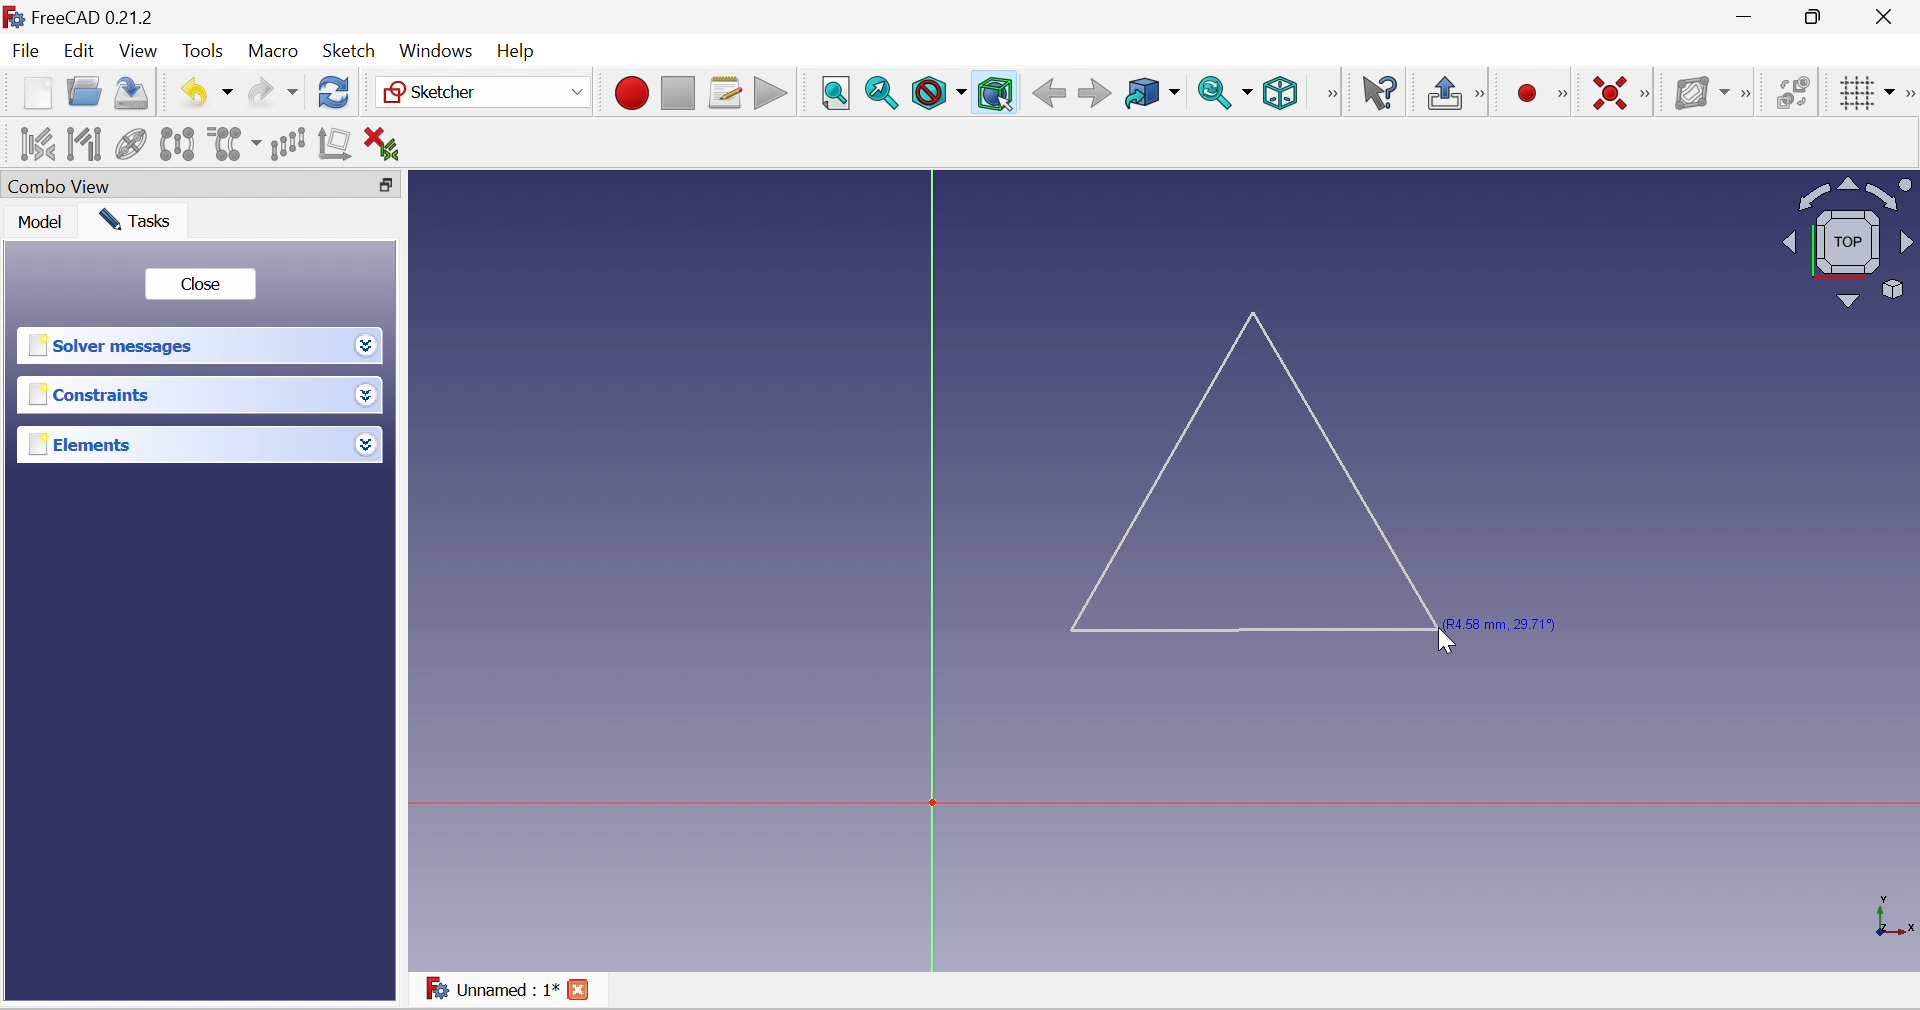 The height and width of the screenshot is (1010, 1920). I want to click on Go to linked object, so click(1153, 94).